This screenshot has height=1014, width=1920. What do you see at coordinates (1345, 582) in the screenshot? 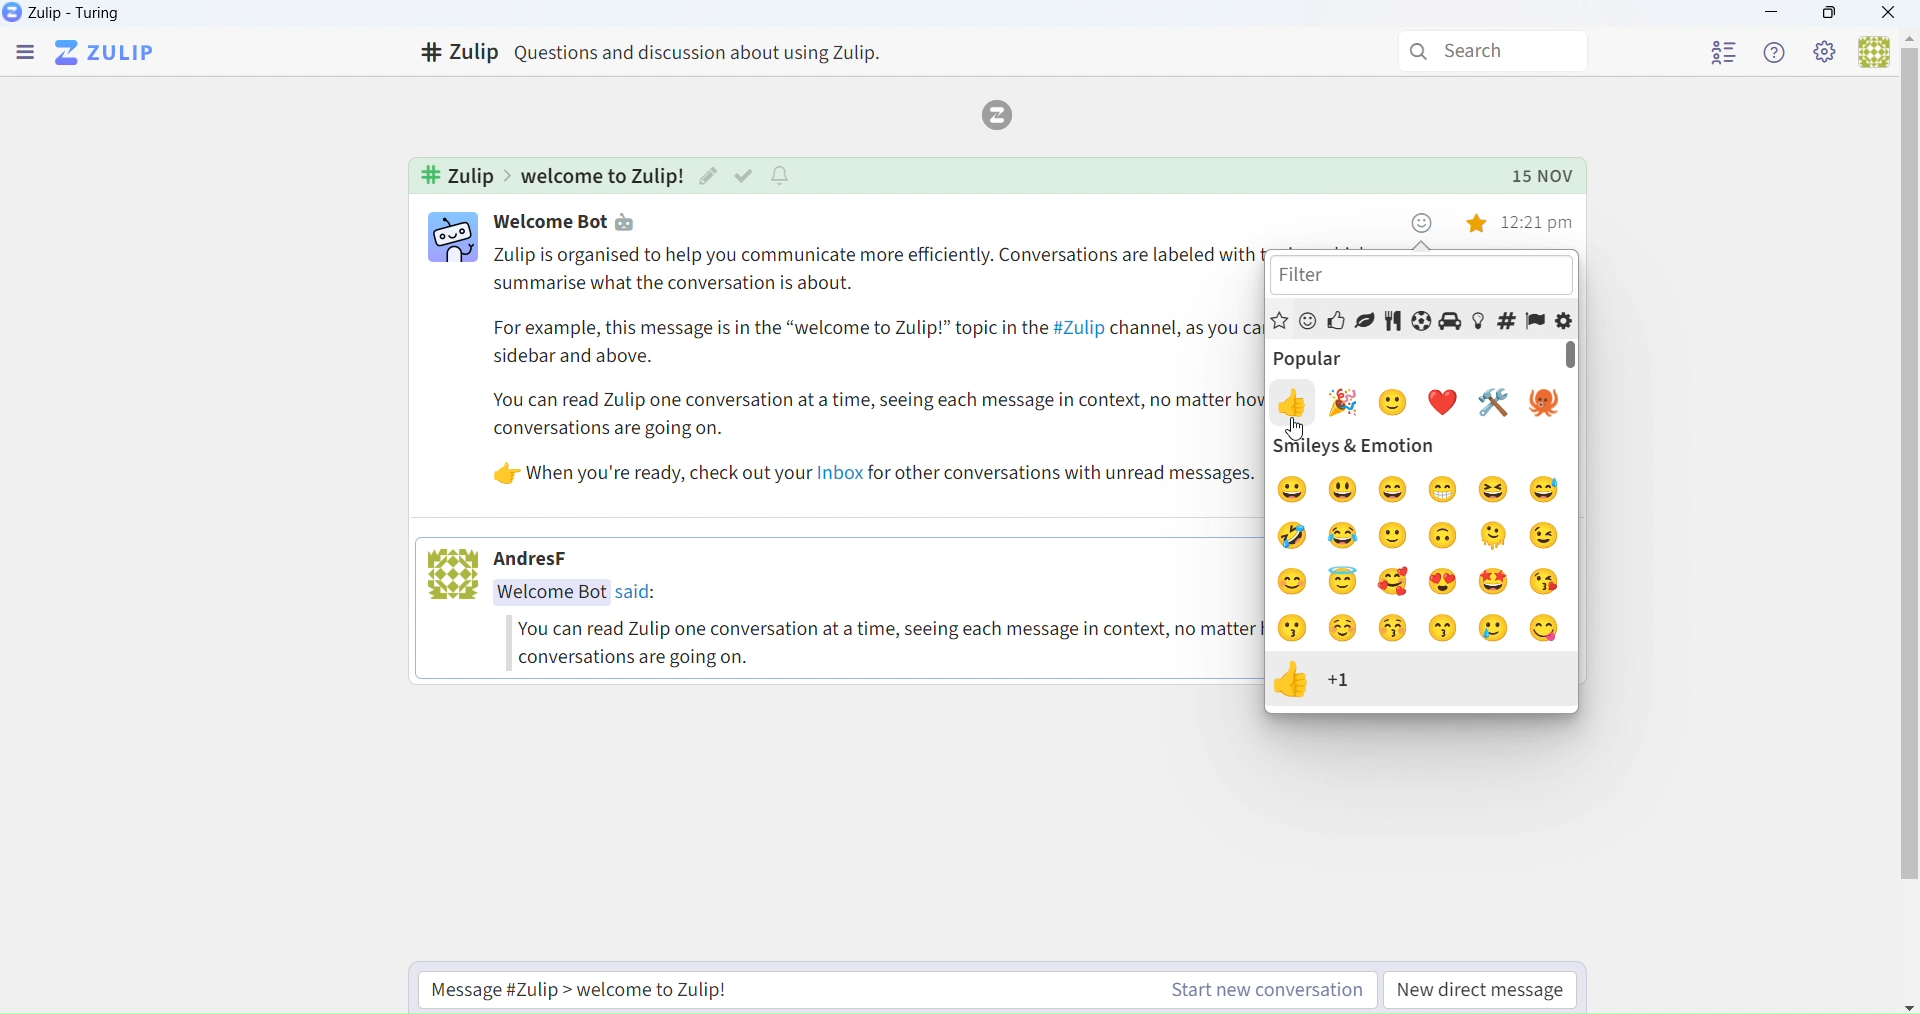
I see `angel smile` at bounding box center [1345, 582].